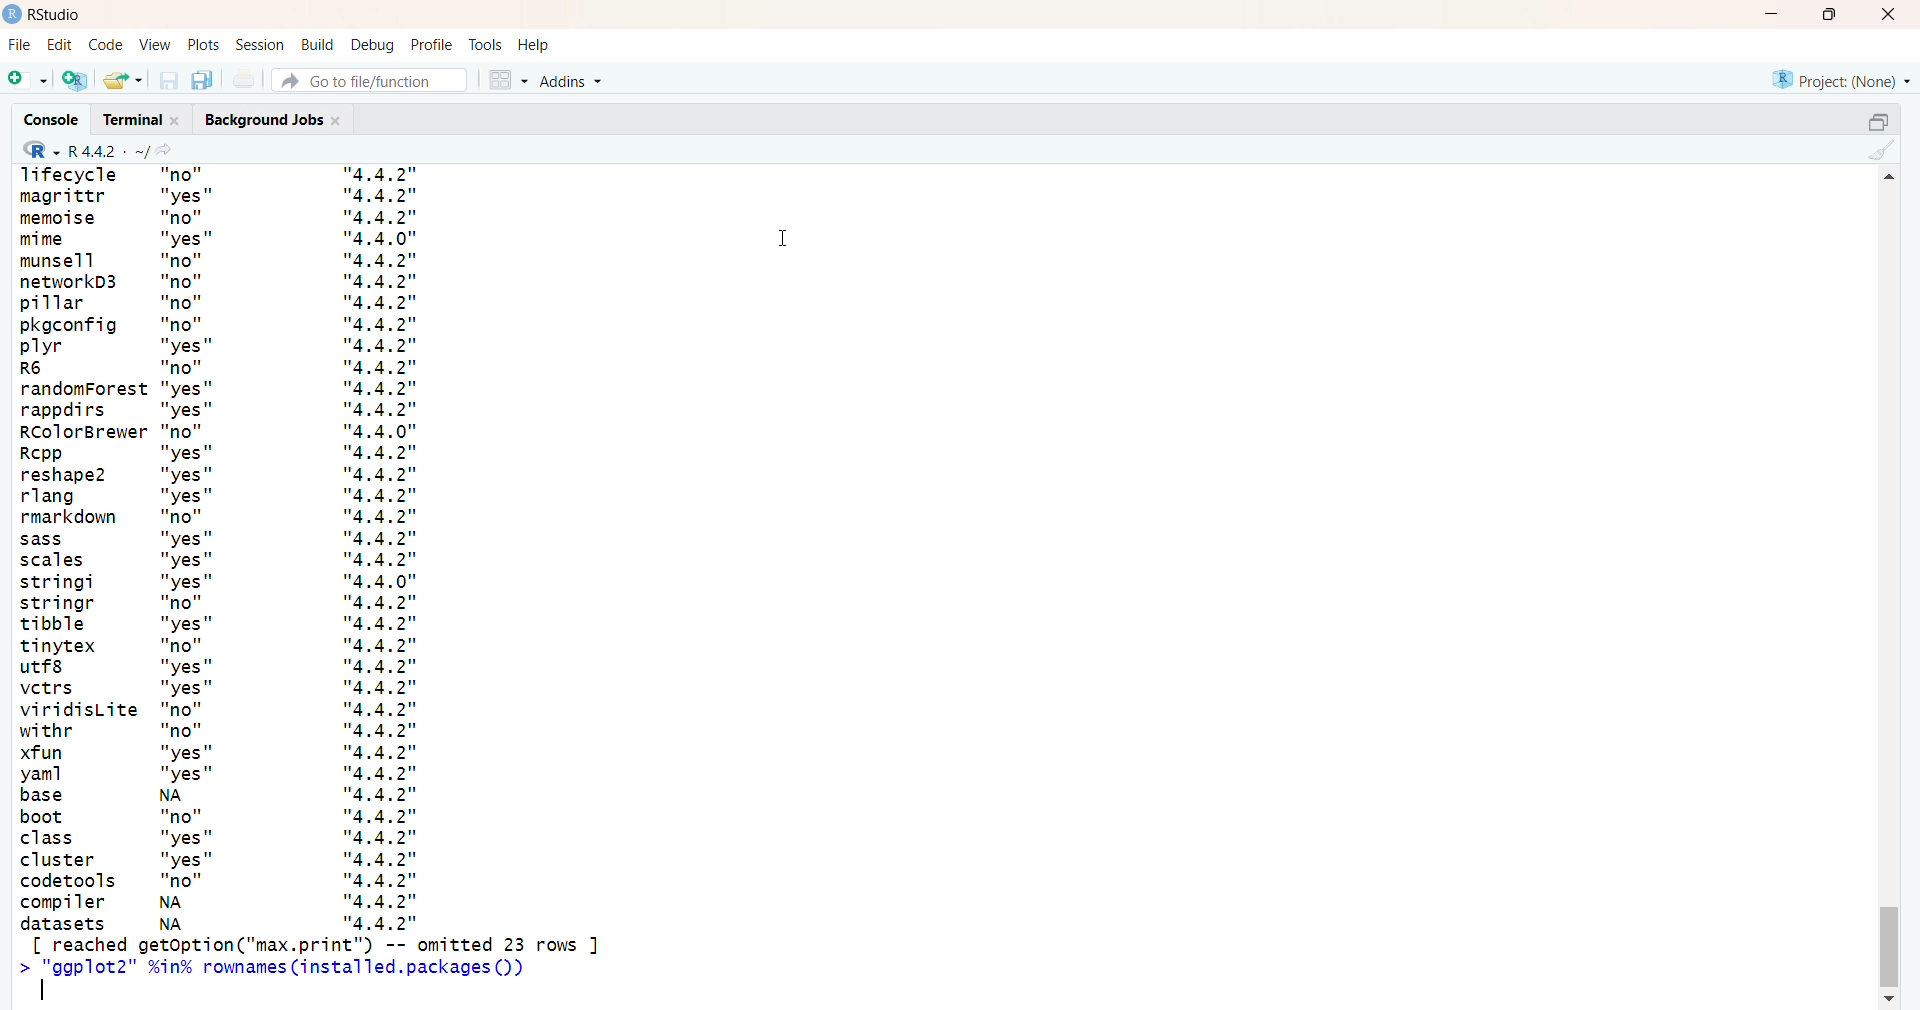 Image resolution: width=1920 pixels, height=1010 pixels. Describe the element at coordinates (319, 45) in the screenshot. I see `build` at that location.